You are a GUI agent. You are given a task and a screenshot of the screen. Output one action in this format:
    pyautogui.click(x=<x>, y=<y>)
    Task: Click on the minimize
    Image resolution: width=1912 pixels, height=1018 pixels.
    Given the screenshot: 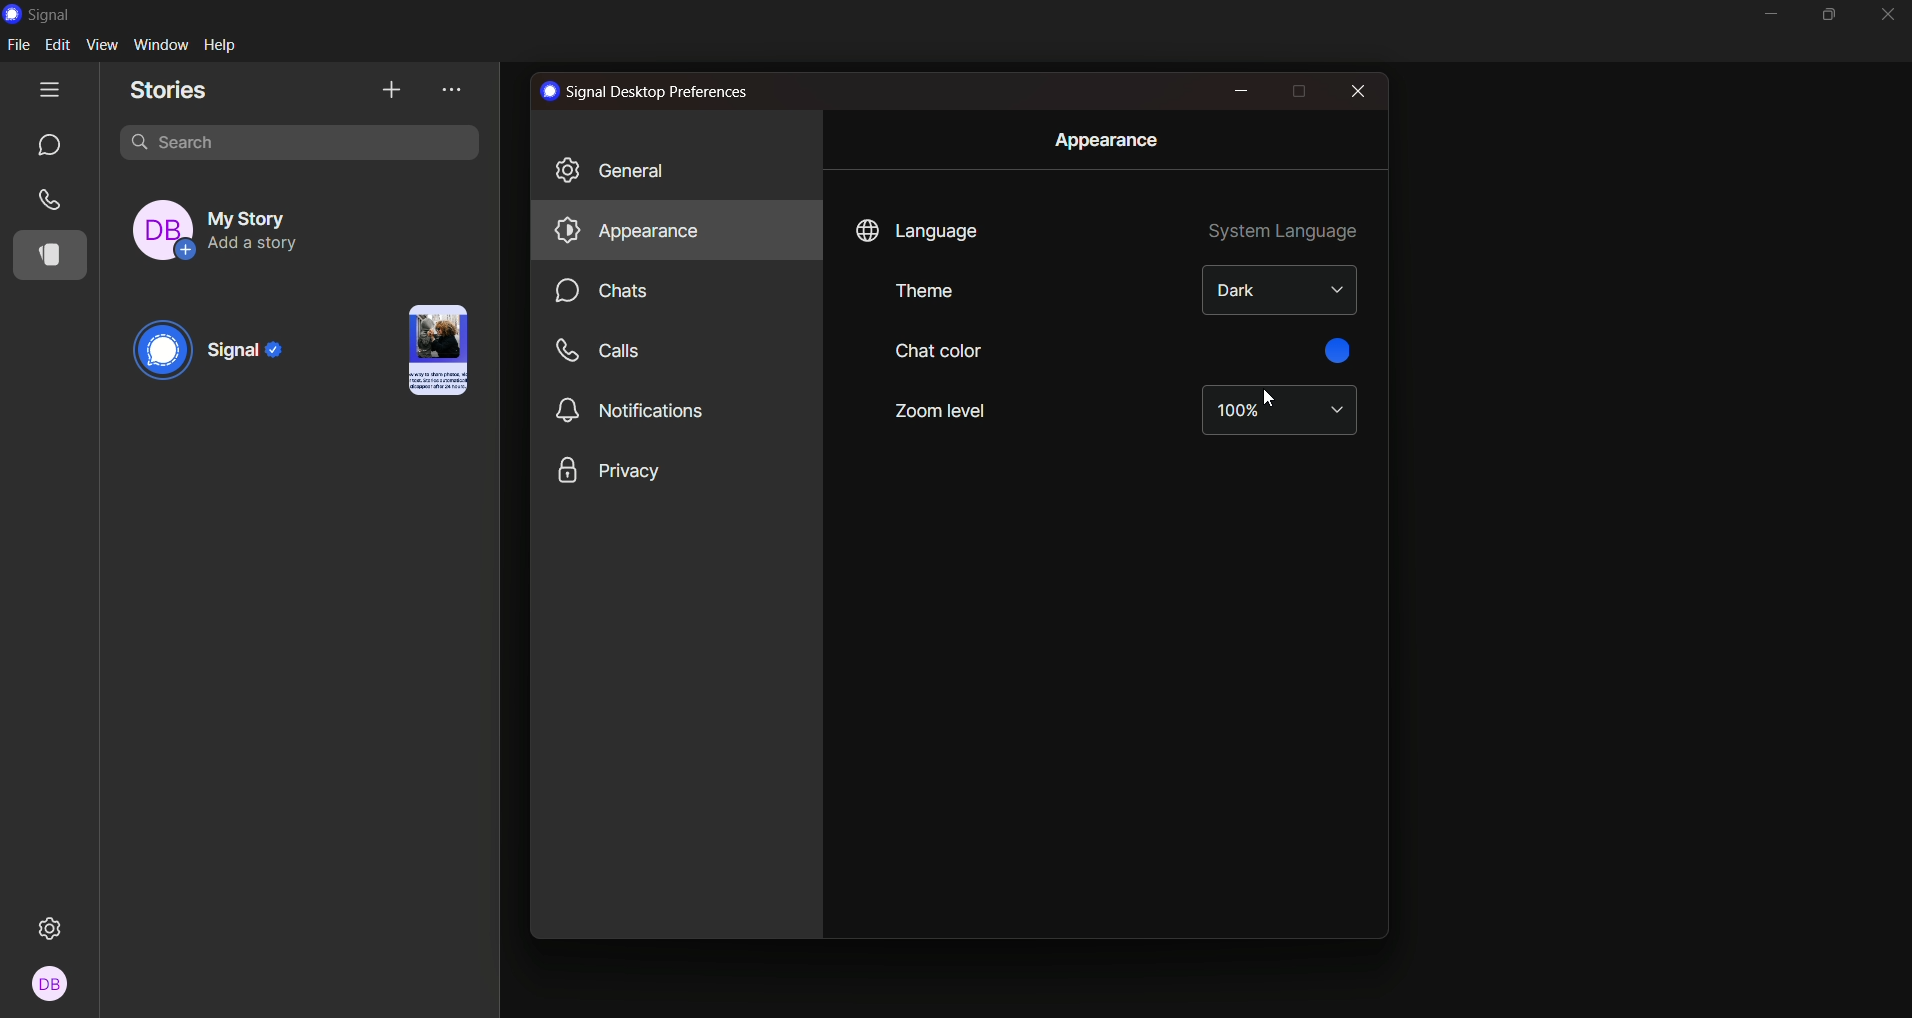 What is the action you would take?
    pyautogui.click(x=1240, y=89)
    